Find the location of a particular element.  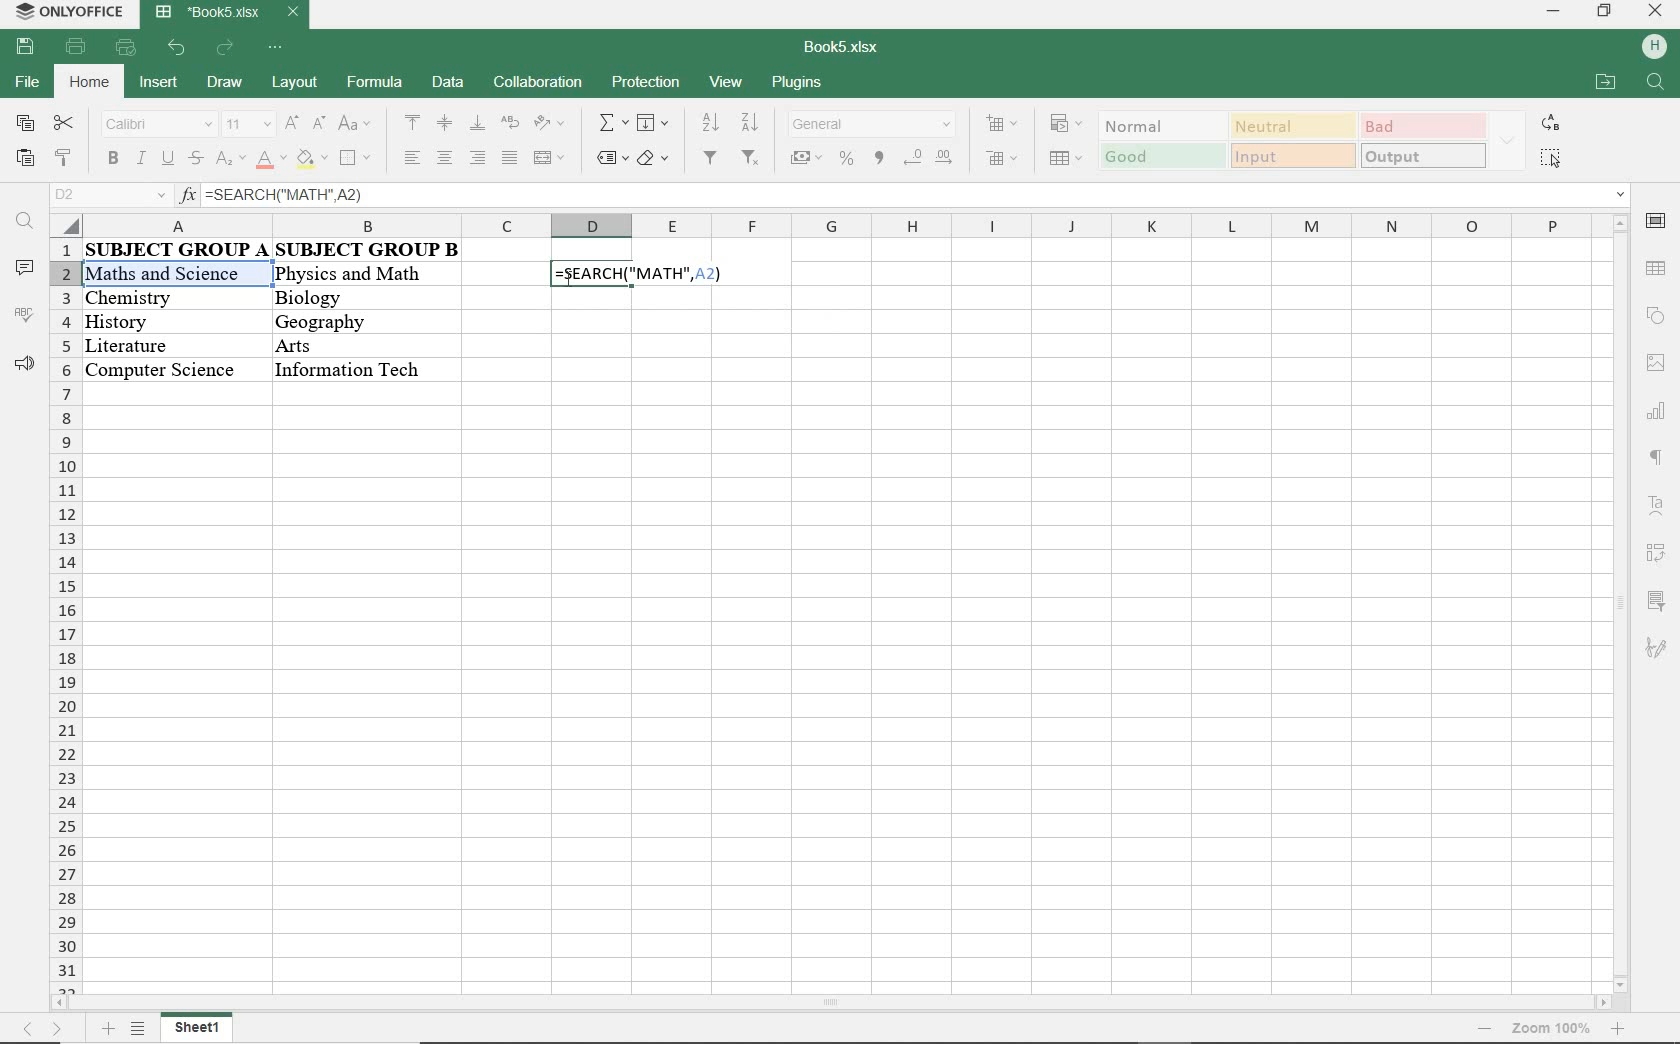

increment font size is located at coordinates (289, 125).